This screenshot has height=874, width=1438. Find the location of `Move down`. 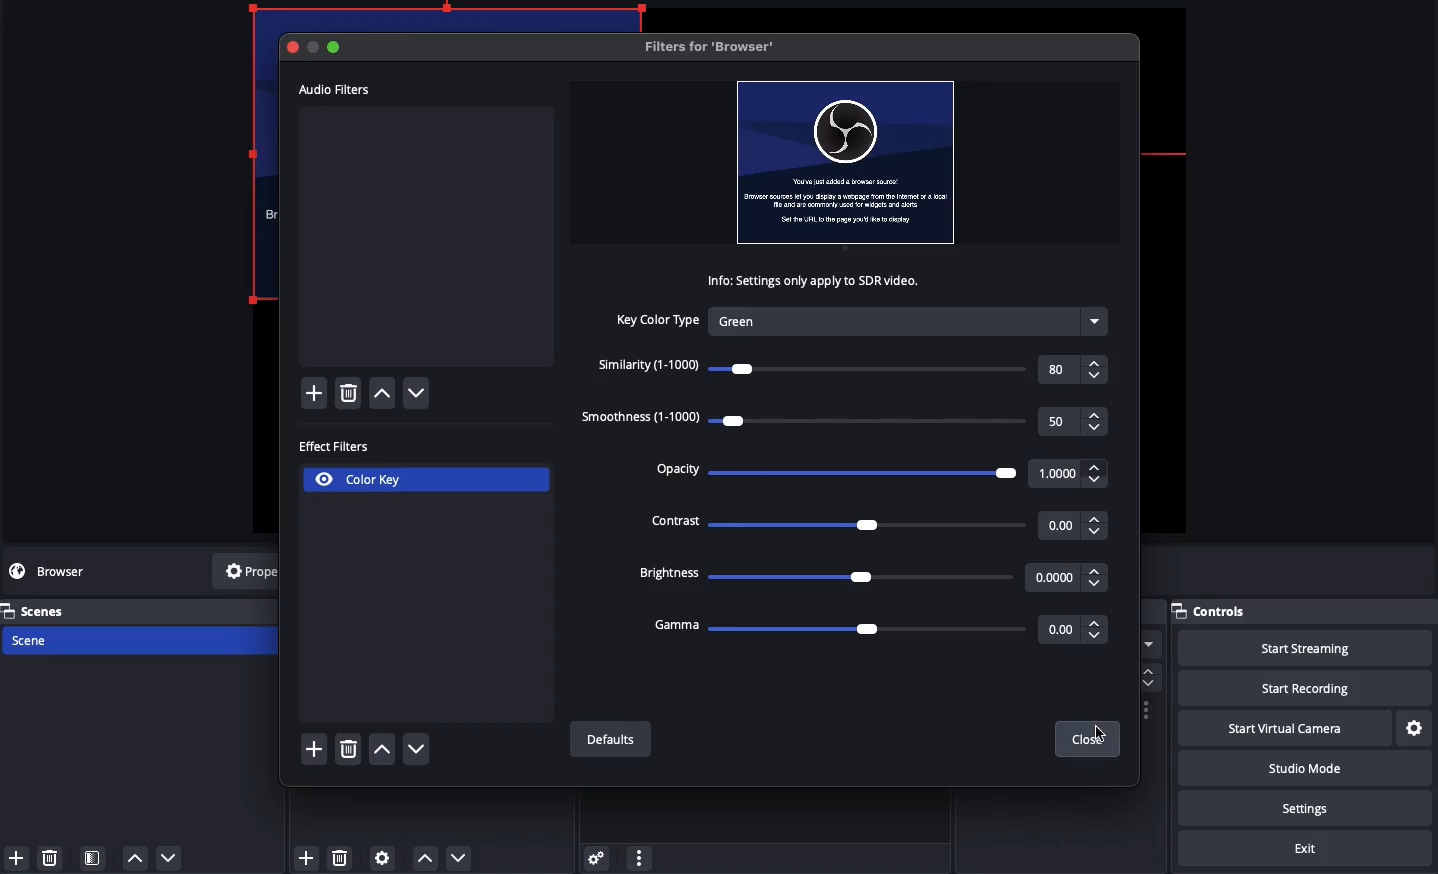

Move down is located at coordinates (456, 858).